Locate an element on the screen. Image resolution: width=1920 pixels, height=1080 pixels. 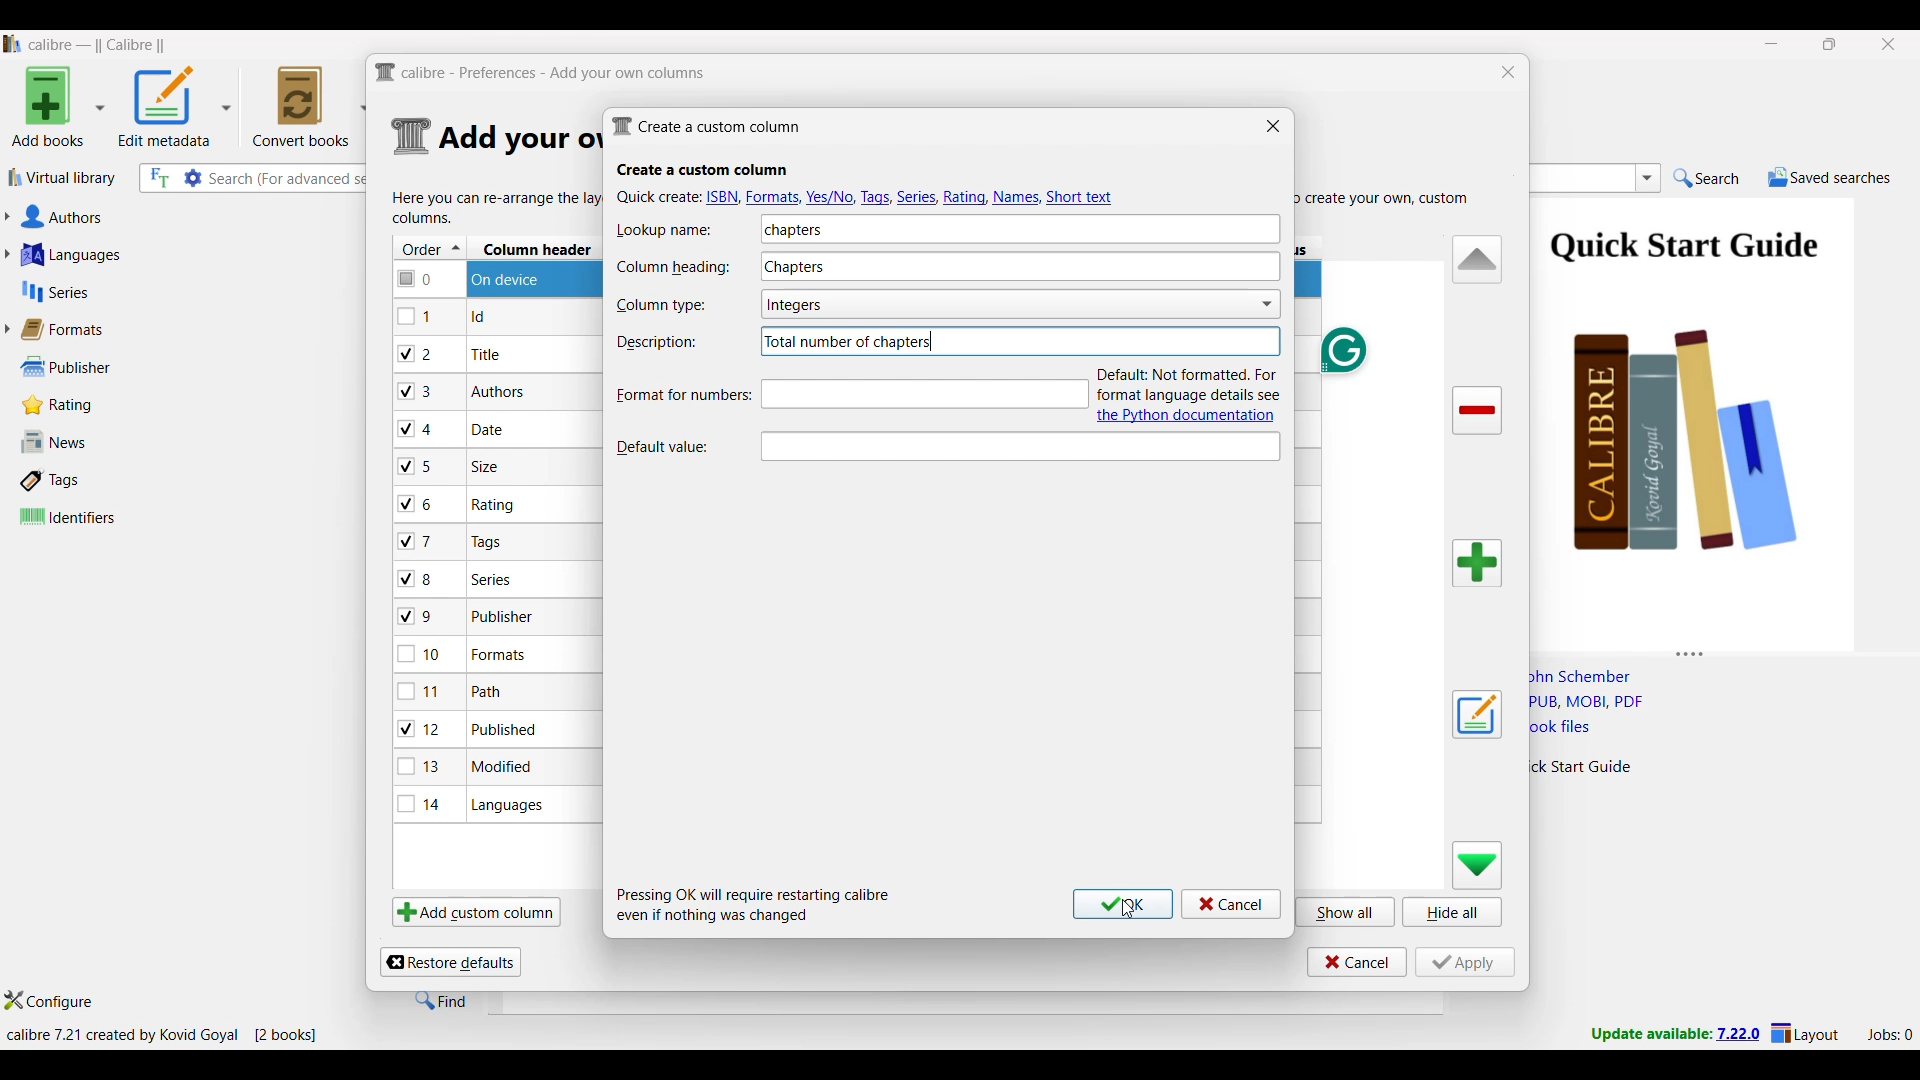
Software name is located at coordinates (98, 45).